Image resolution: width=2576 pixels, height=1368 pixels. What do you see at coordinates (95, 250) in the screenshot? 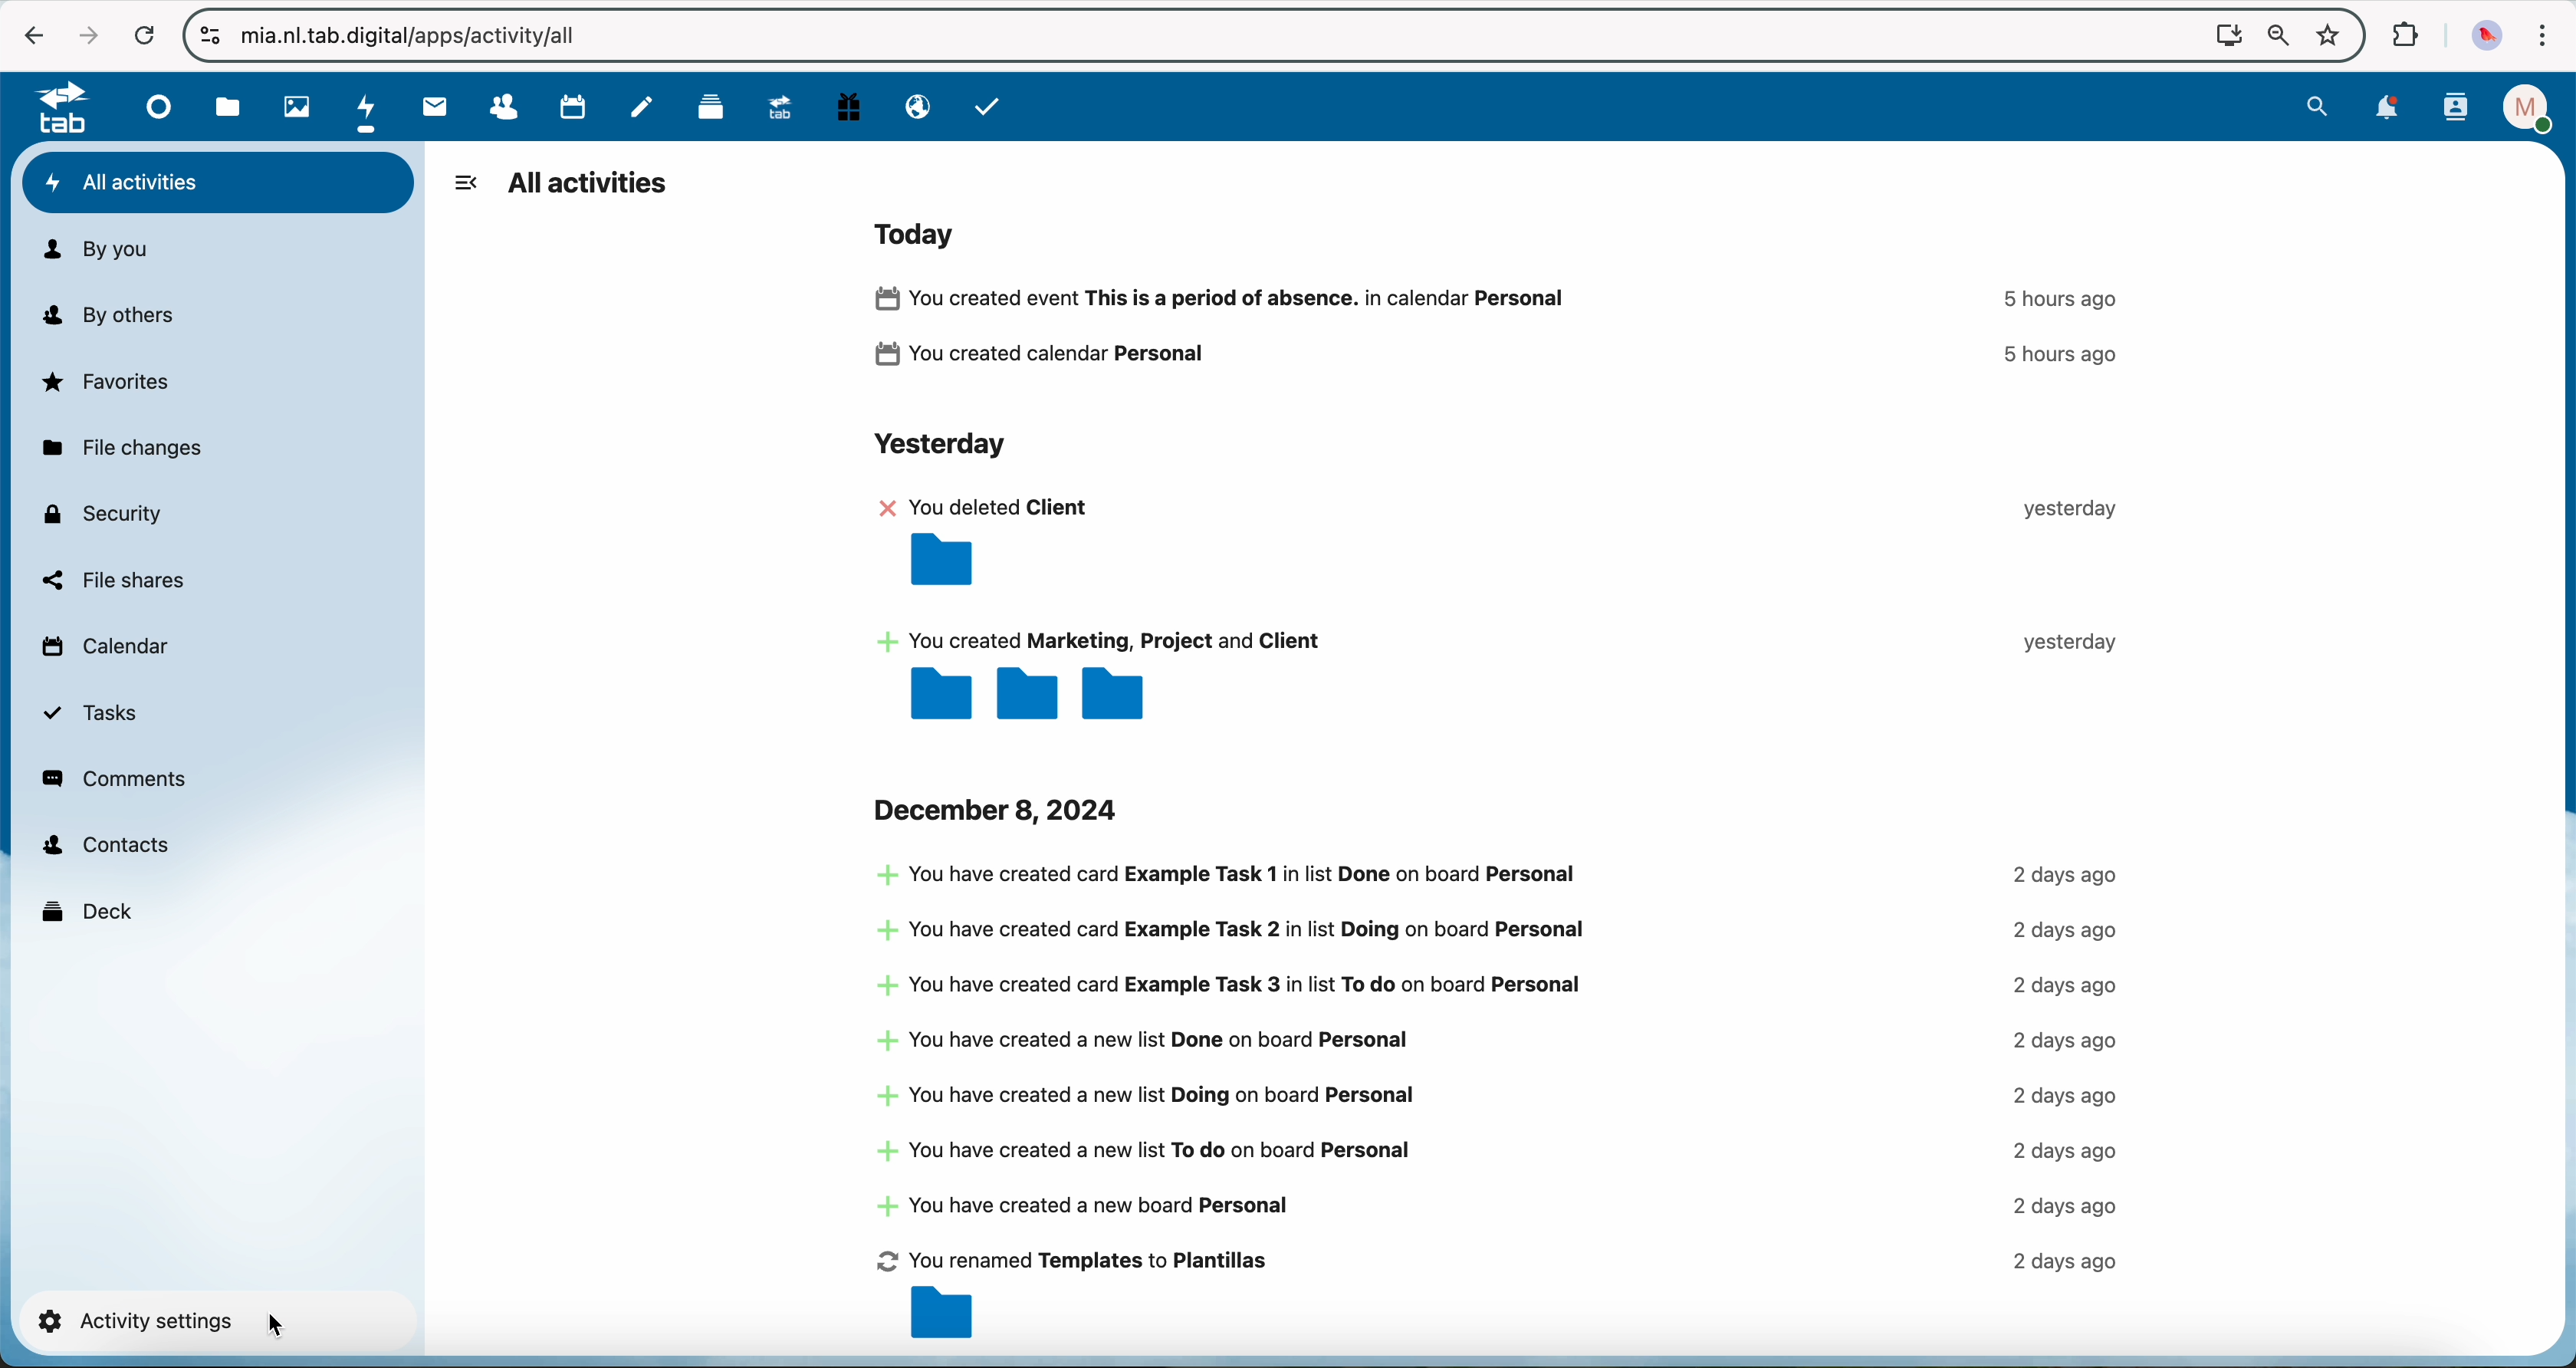
I see `by you` at bounding box center [95, 250].